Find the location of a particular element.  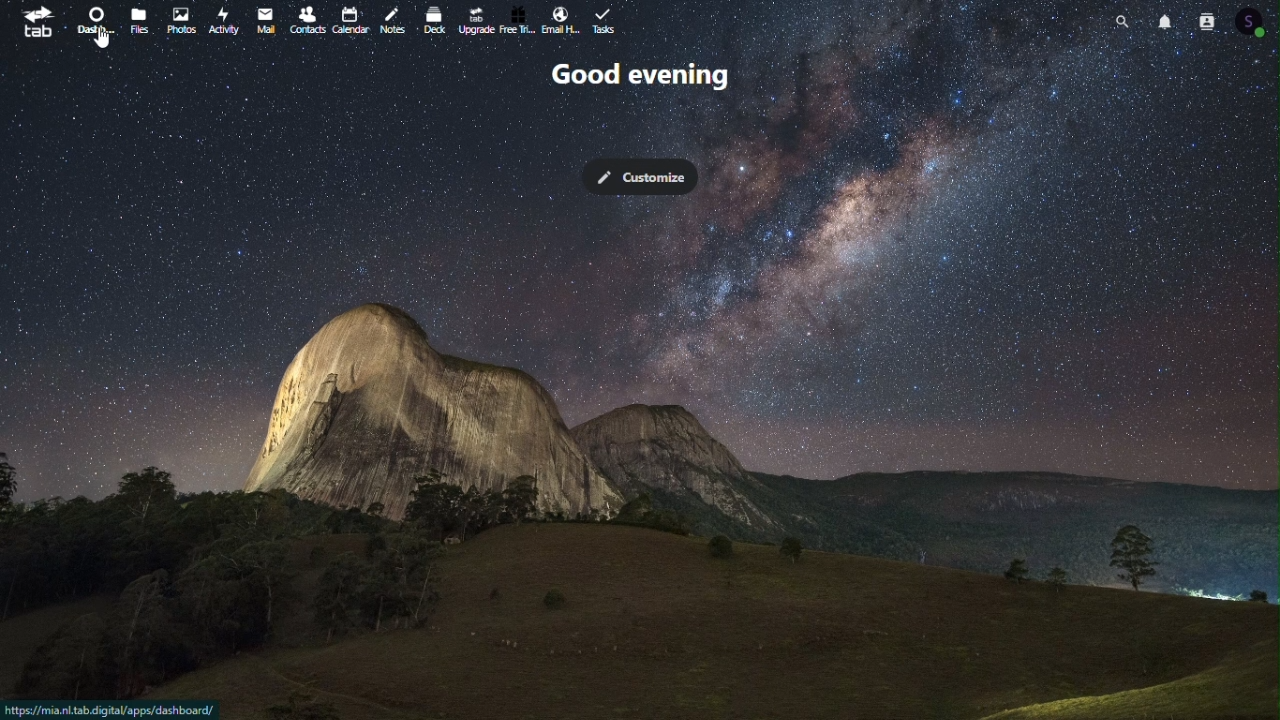

Activity is located at coordinates (225, 19).